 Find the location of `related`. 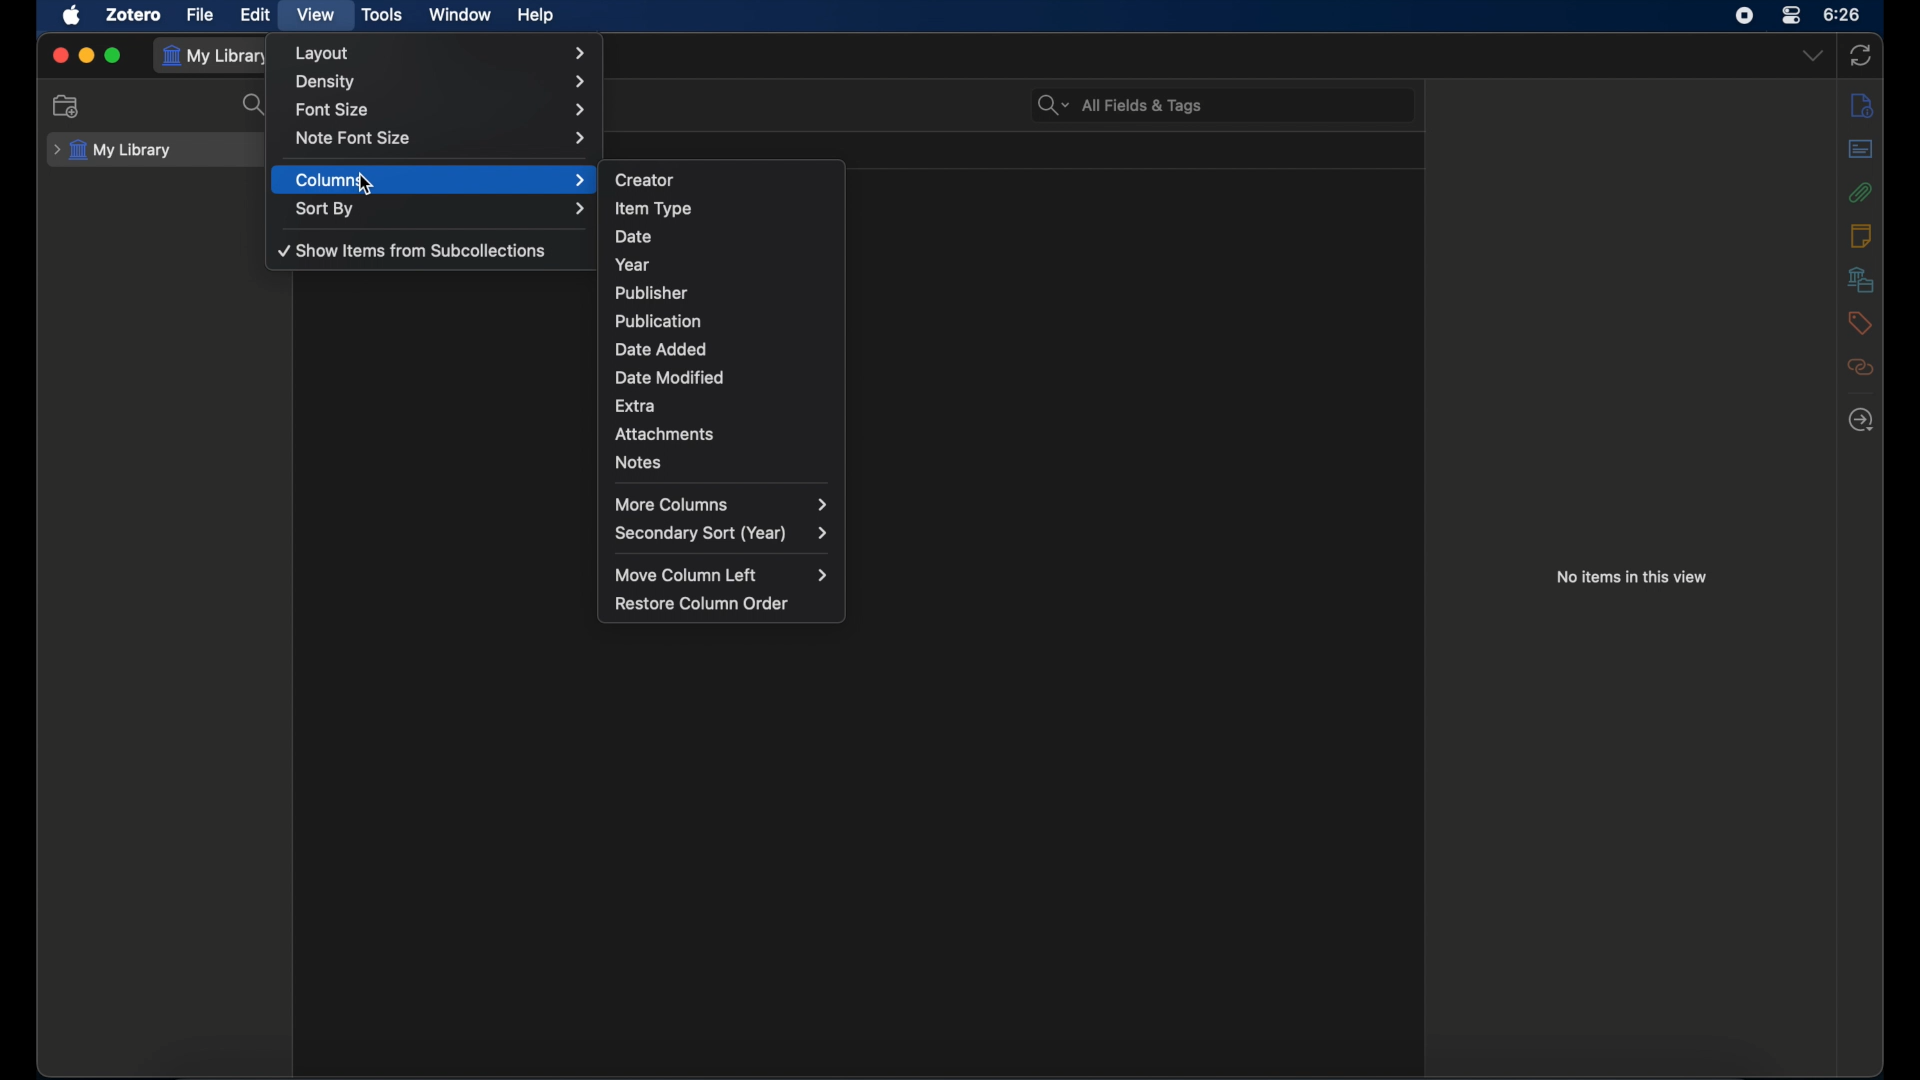

related is located at coordinates (1860, 366).